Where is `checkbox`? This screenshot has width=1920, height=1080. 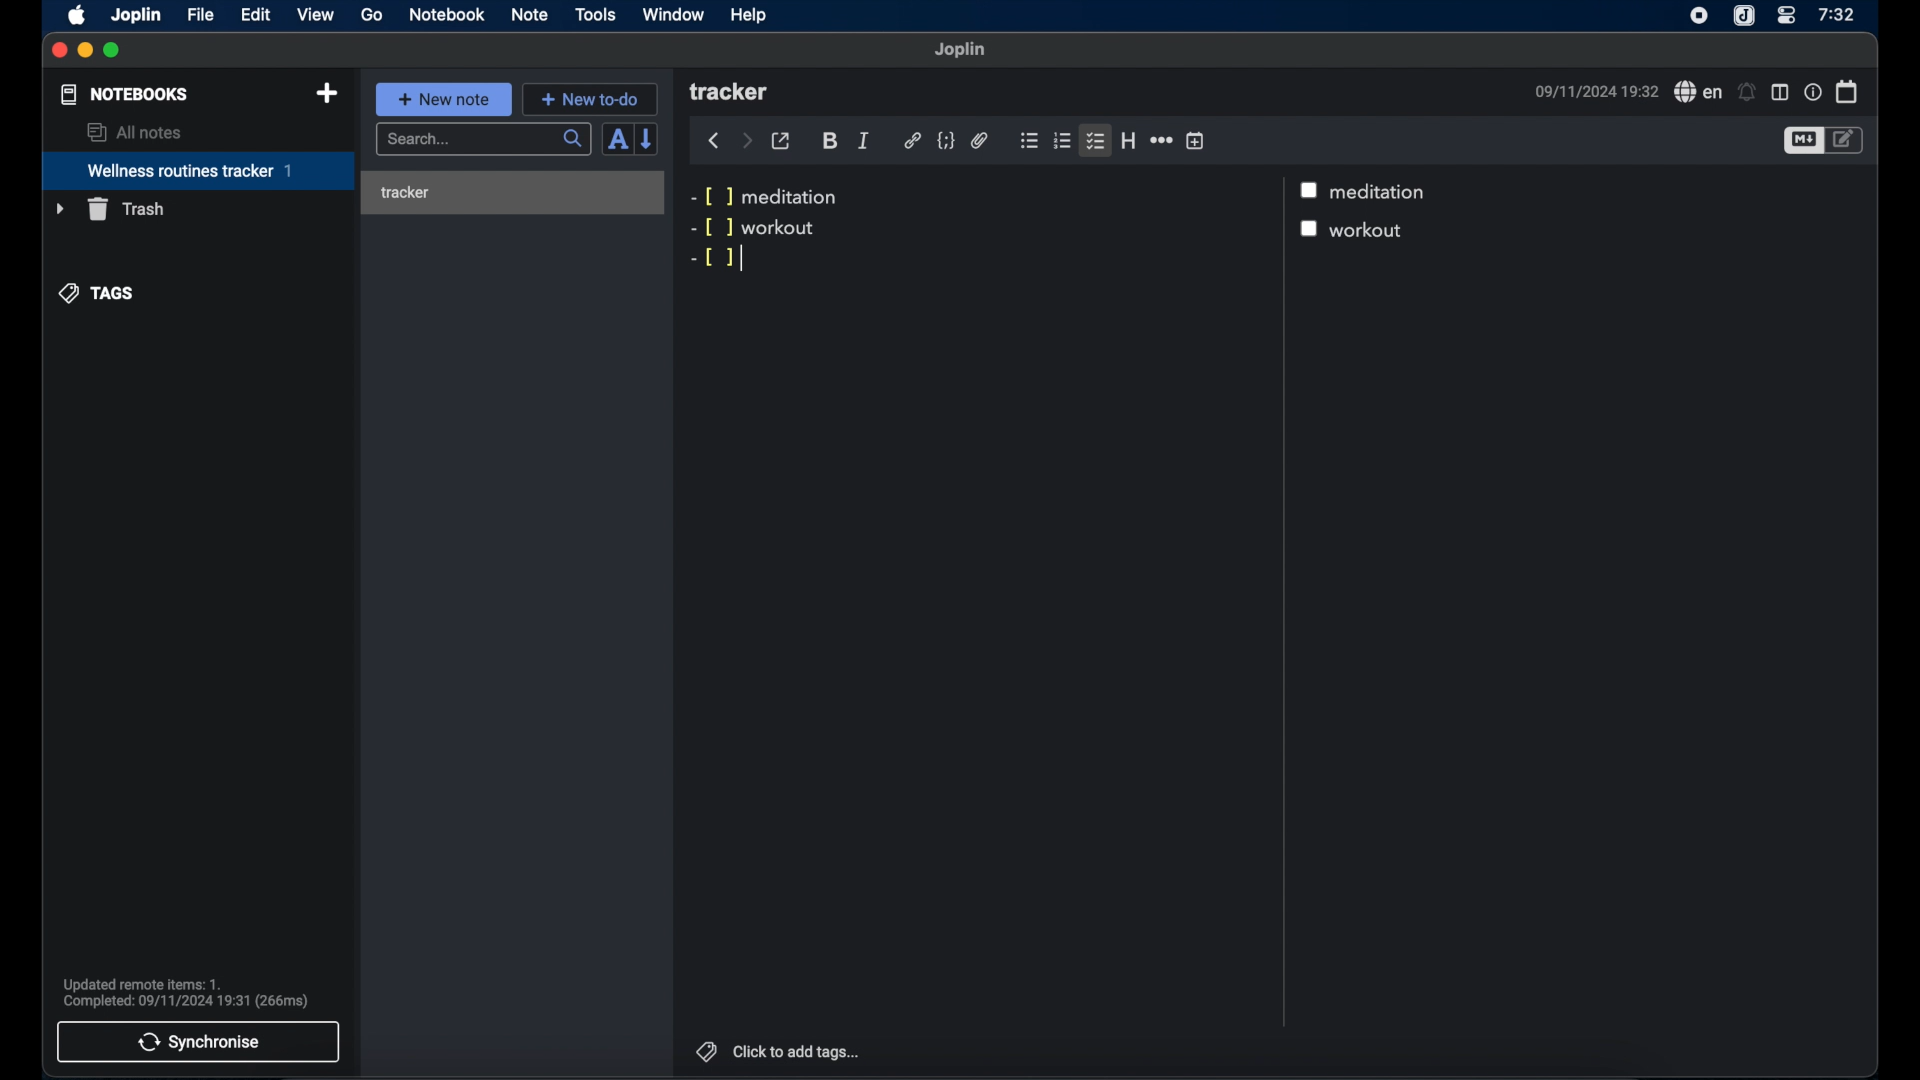 checkbox is located at coordinates (1311, 189).